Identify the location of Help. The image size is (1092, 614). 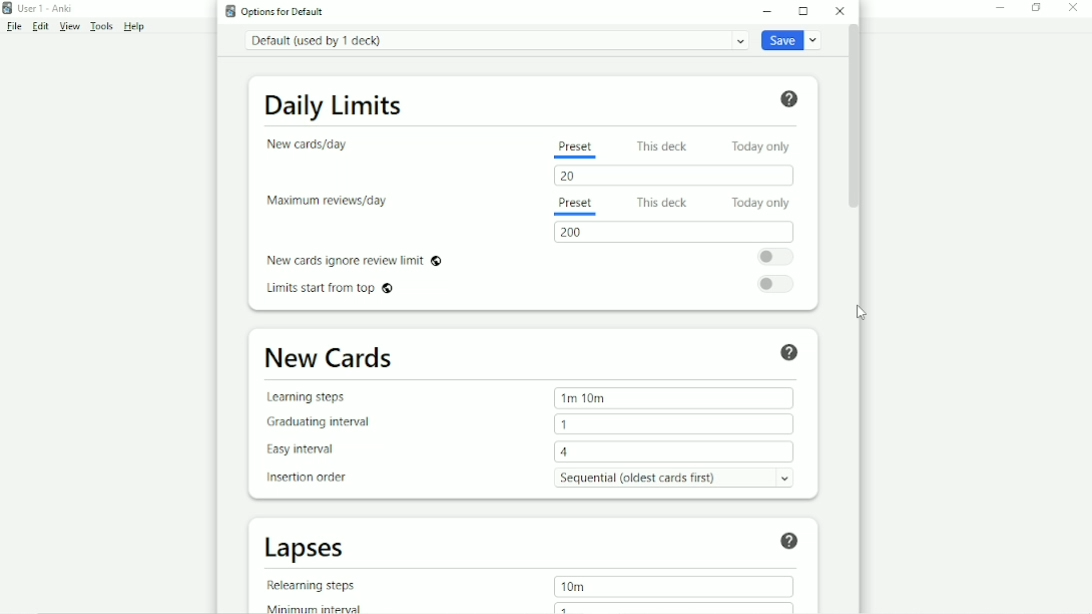
(792, 542).